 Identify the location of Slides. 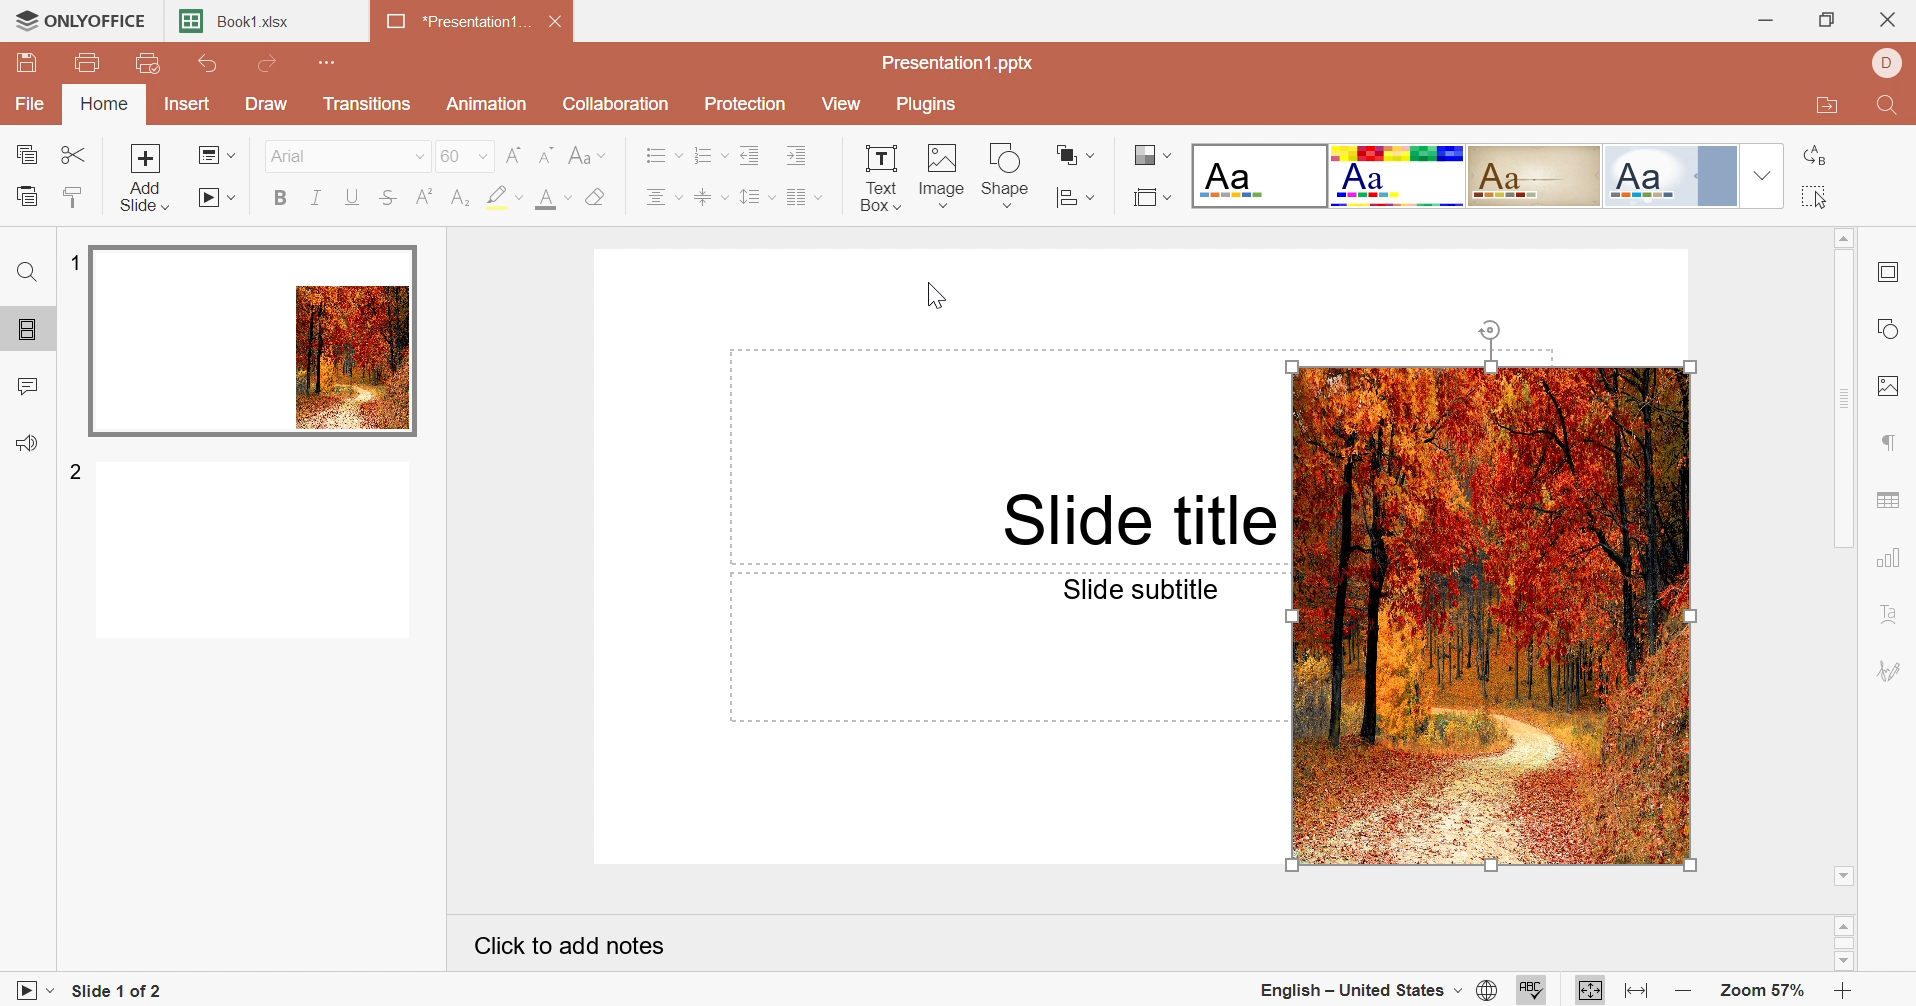
(28, 331).